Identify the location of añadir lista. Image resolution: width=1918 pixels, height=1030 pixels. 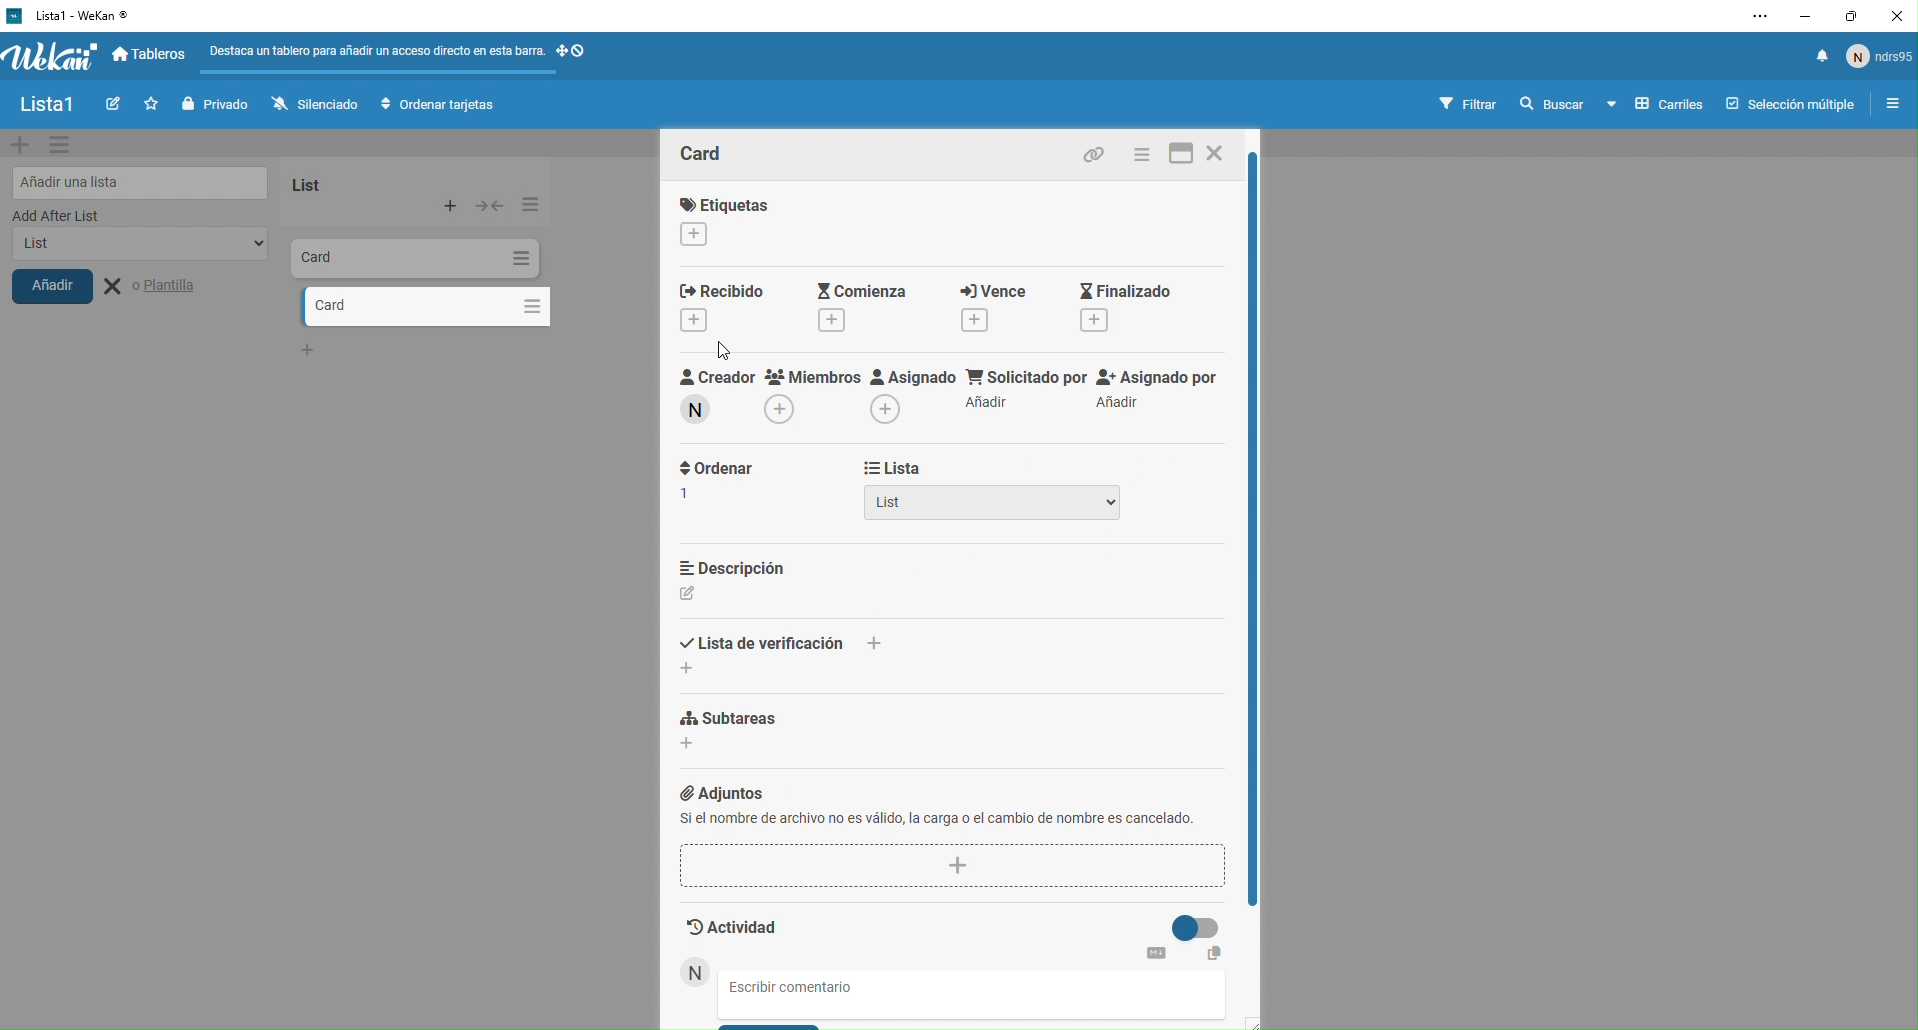
(136, 180).